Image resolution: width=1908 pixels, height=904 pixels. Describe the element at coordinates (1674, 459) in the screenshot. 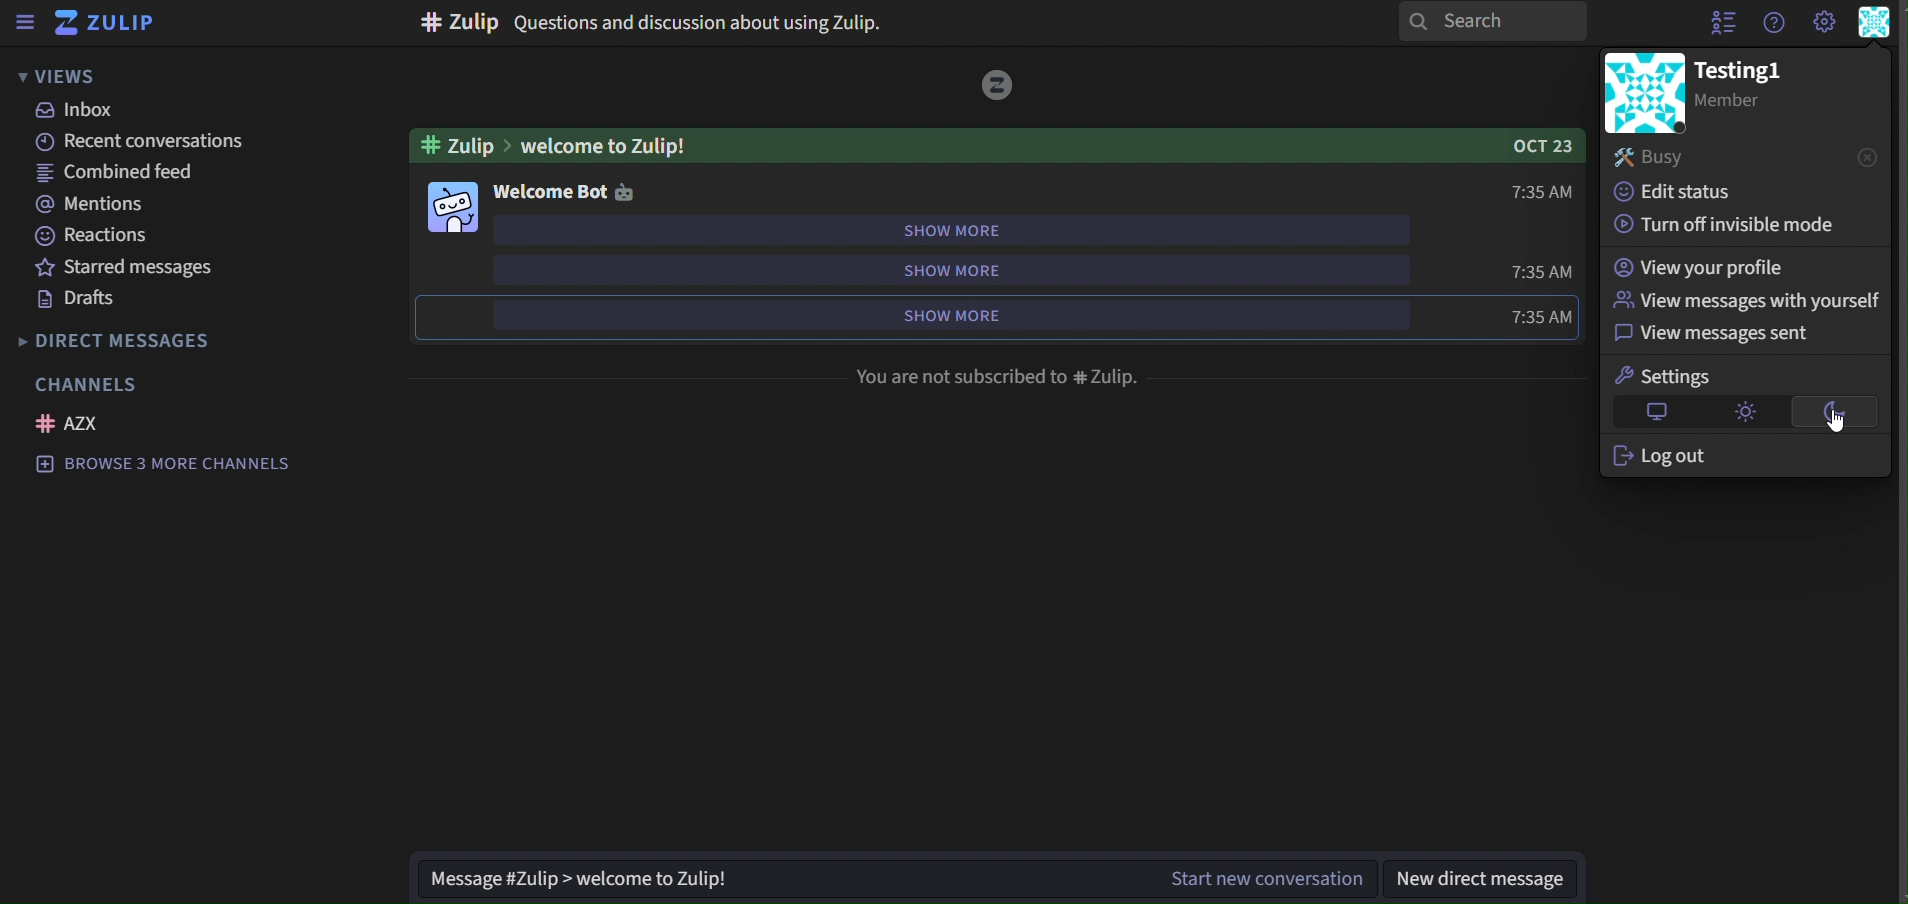

I see `log out` at that location.